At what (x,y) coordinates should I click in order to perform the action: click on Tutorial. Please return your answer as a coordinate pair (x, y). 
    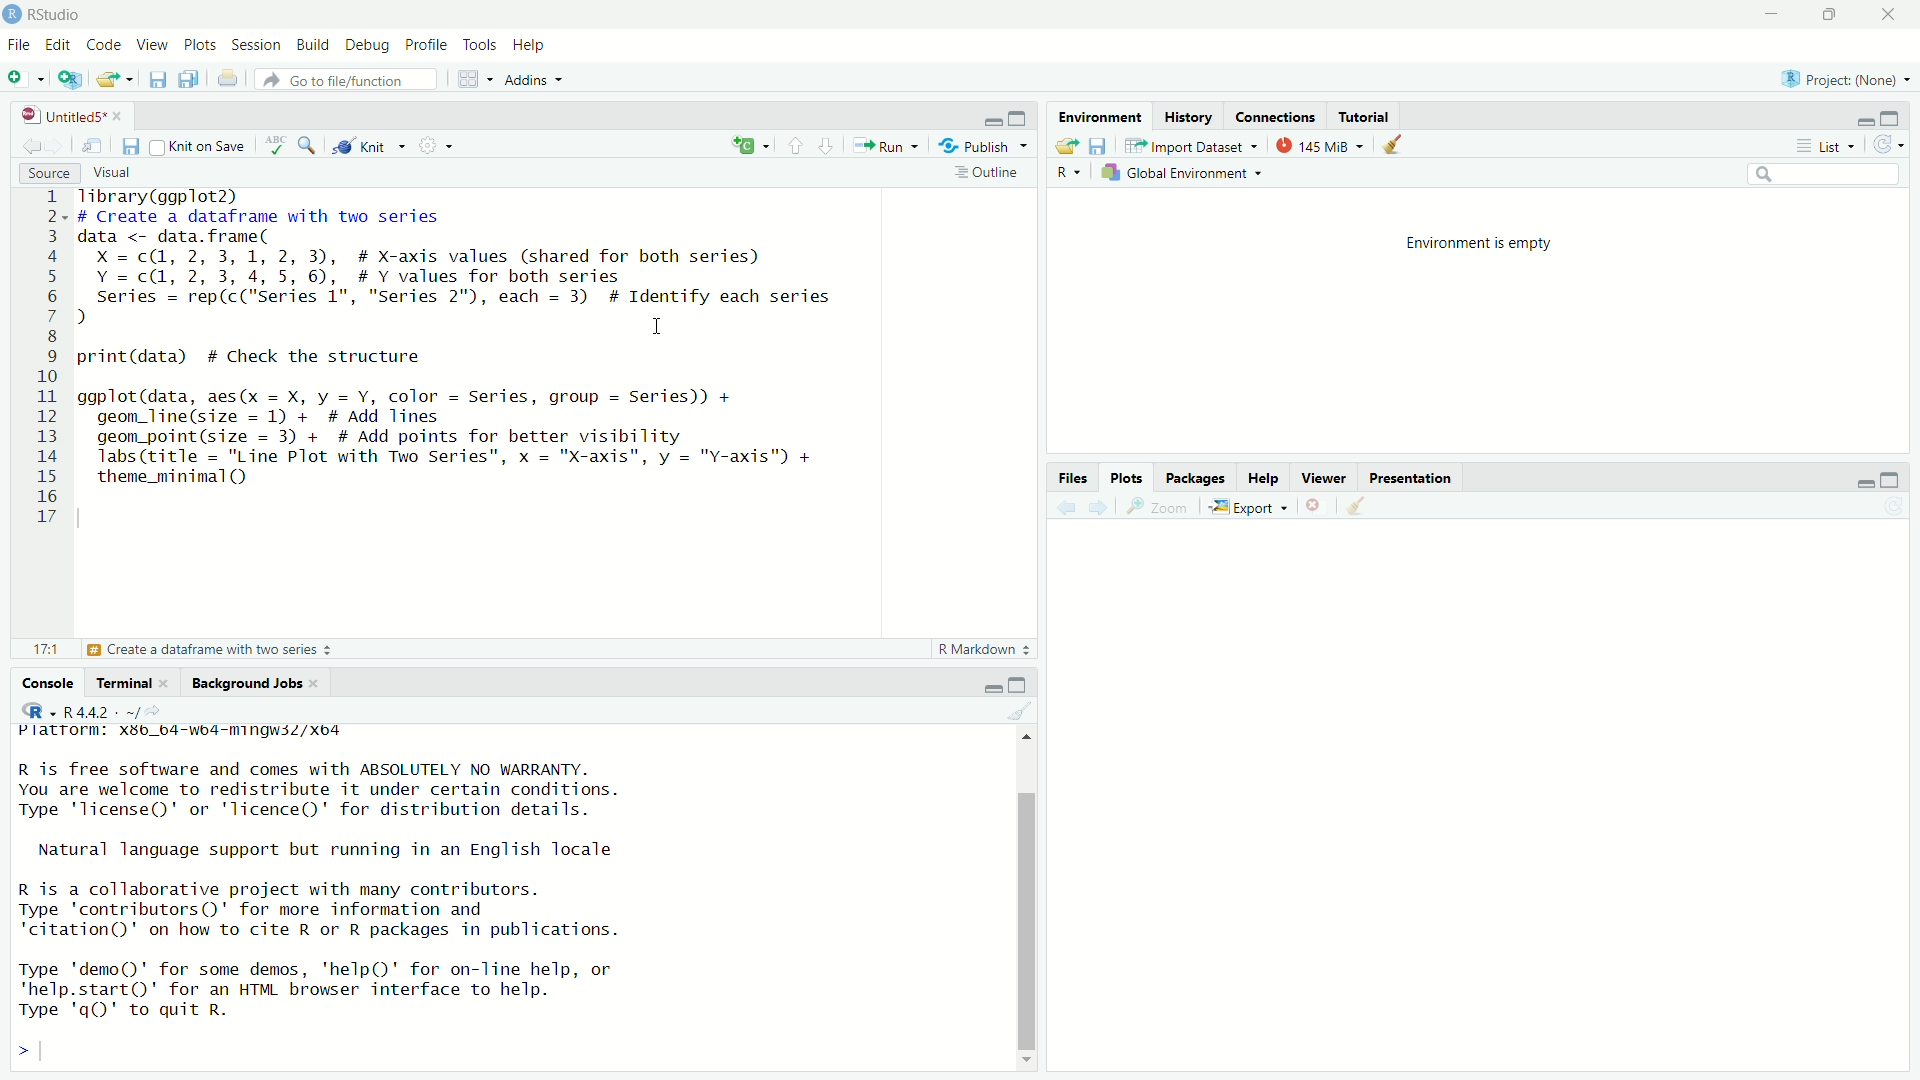
    Looking at the image, I should click on (1362, 115).